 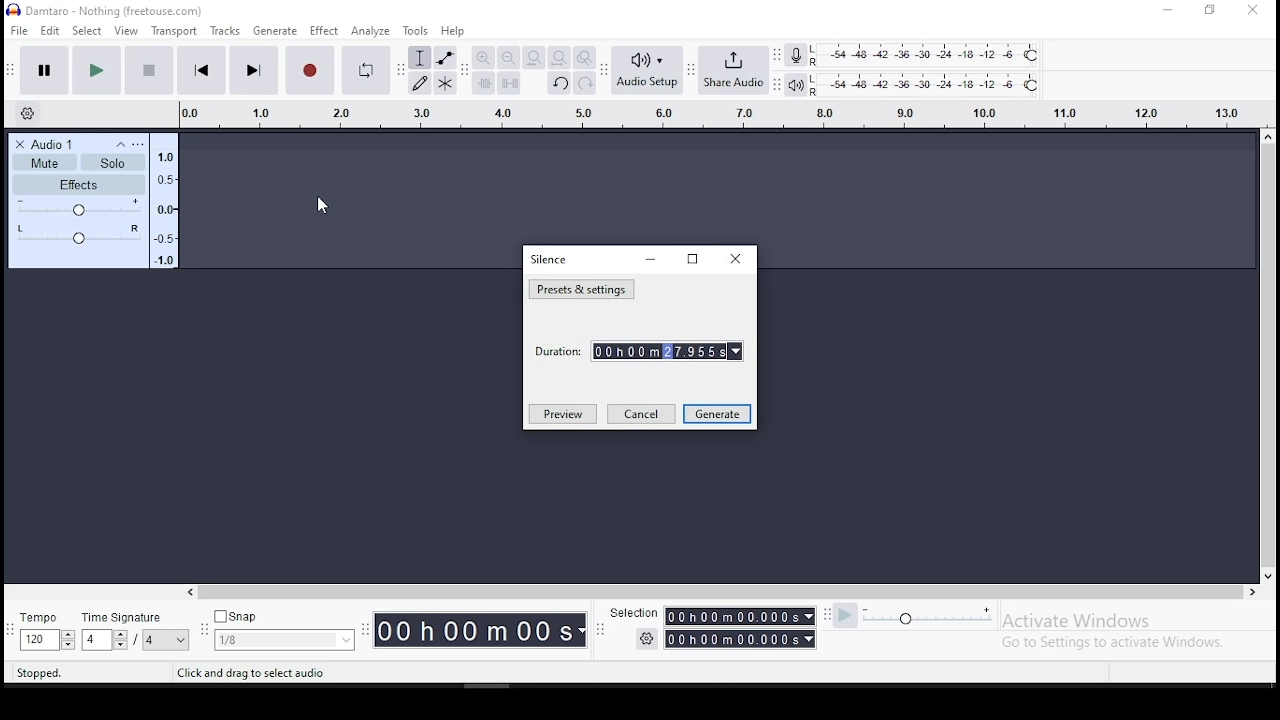 I want to click on snap, so click(x=284, y=629).